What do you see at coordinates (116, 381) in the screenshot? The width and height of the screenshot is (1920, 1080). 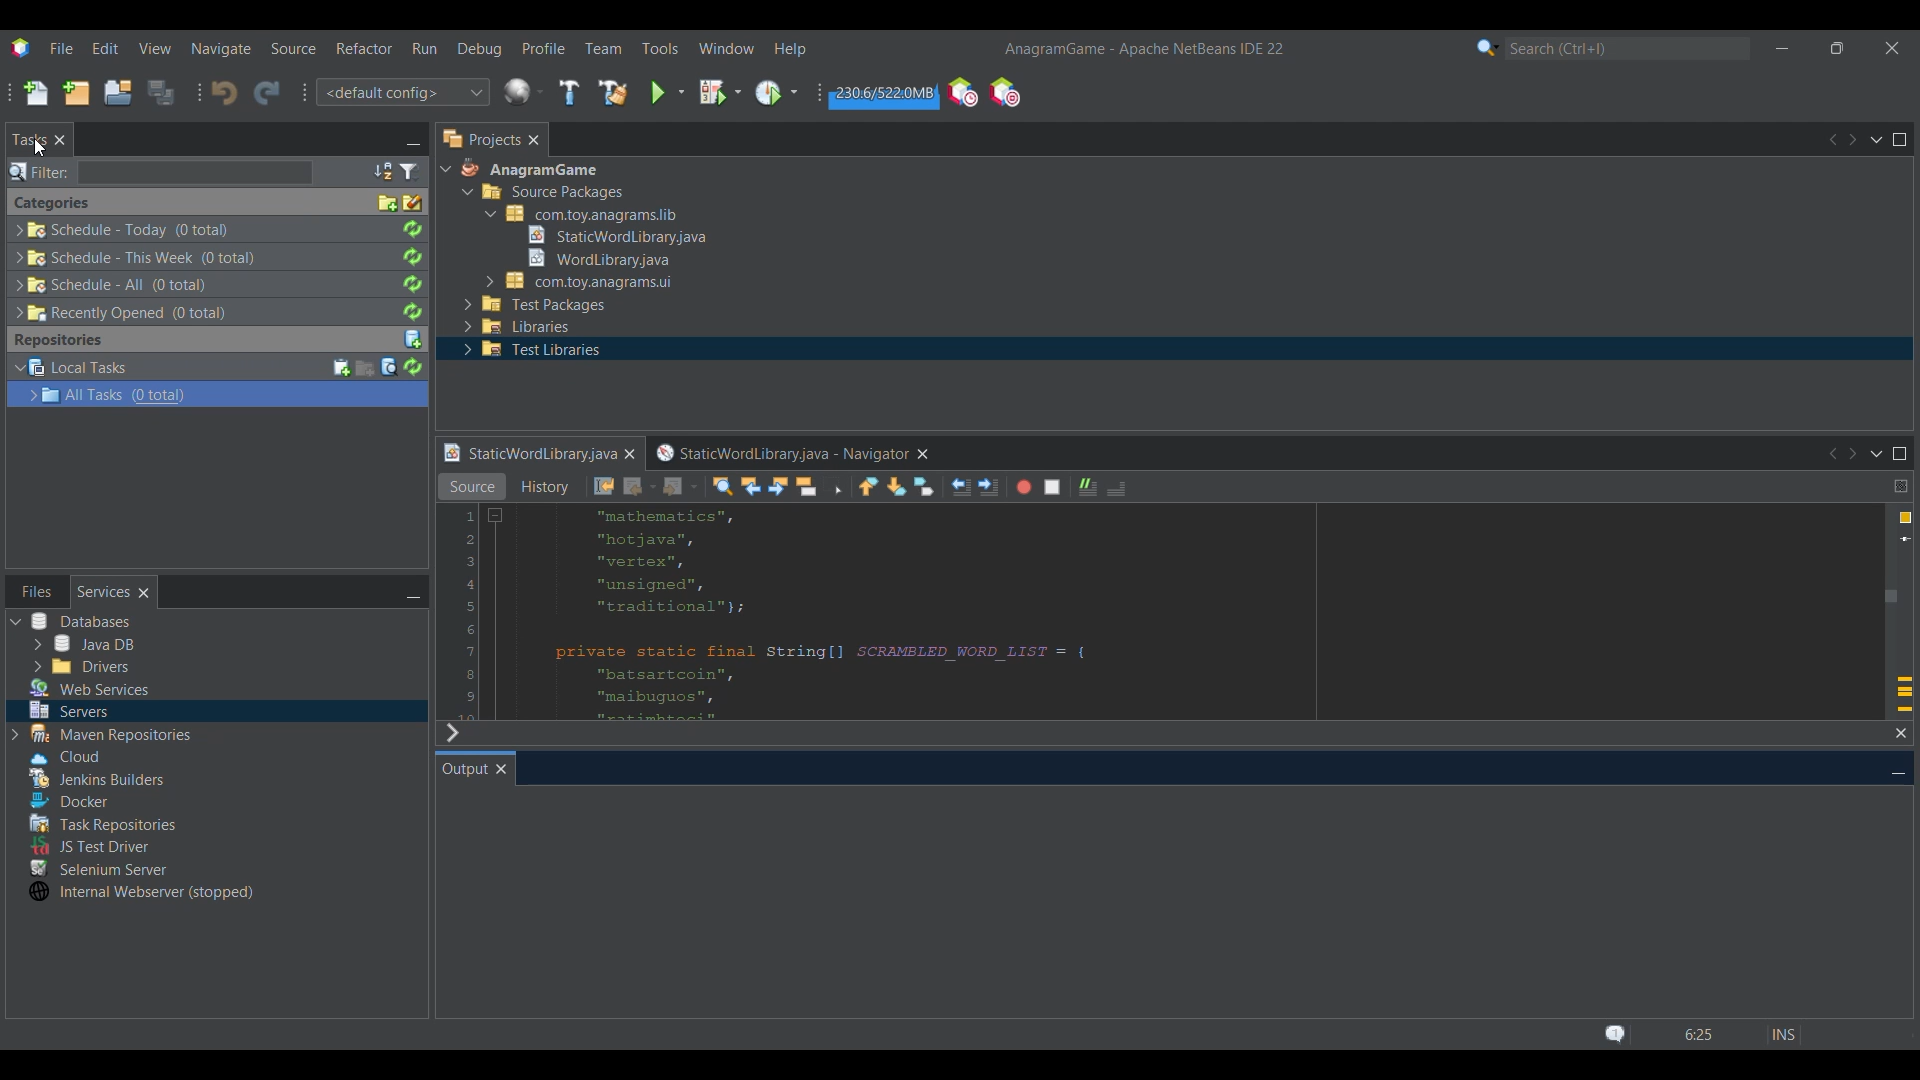 I see `Repository task options` at bounding box center [116, 381].